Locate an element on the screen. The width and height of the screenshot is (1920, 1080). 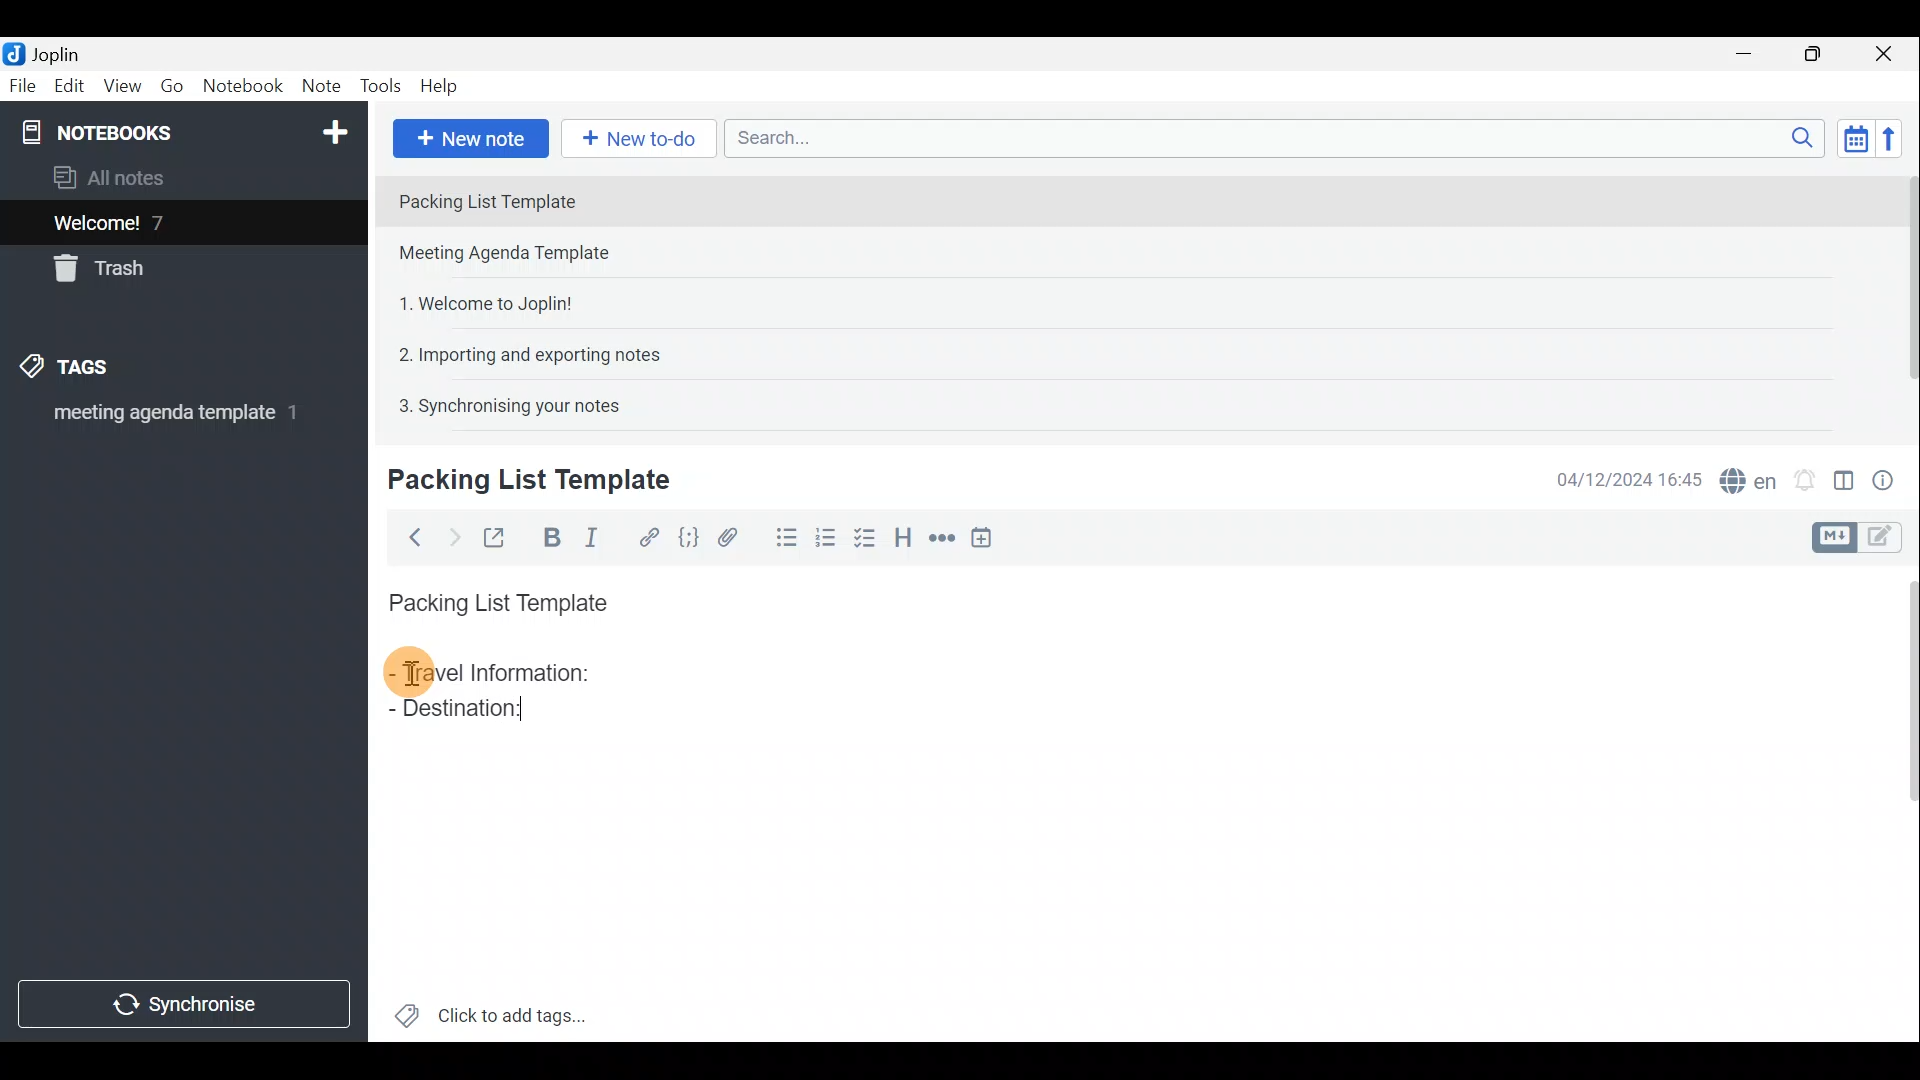
Note 3 is located at coordinates (478, 301).